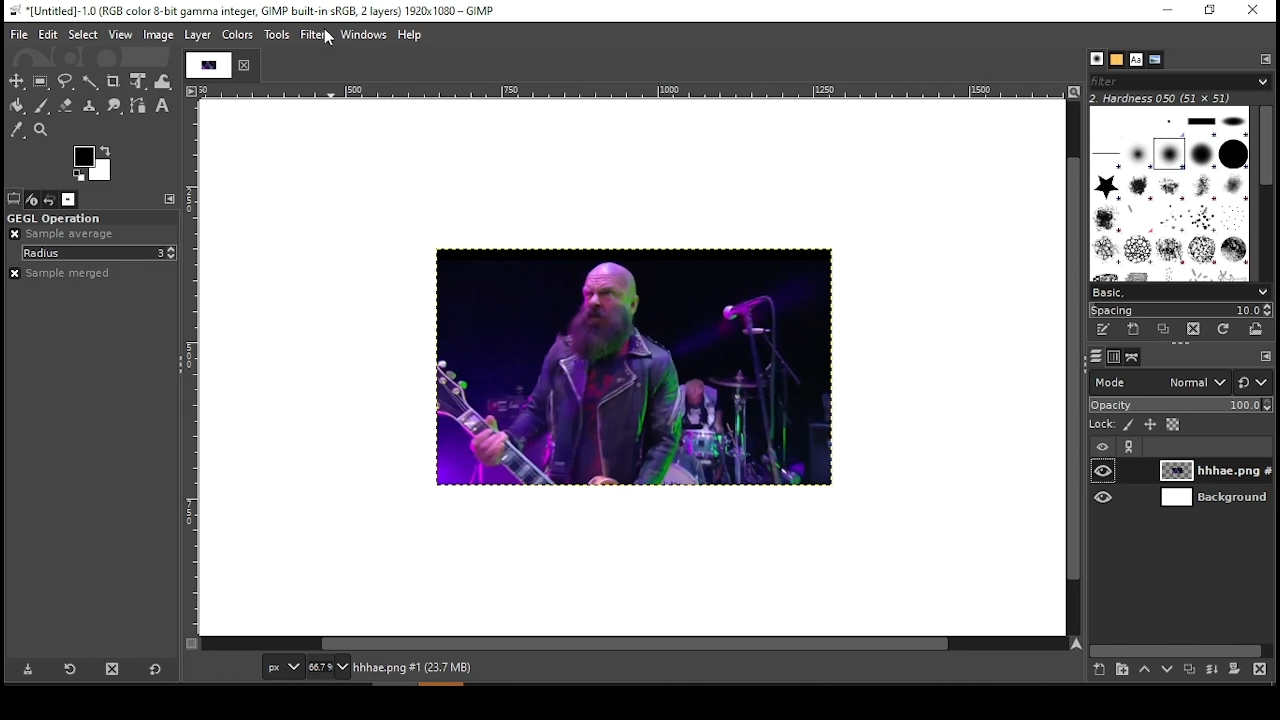  What do you see at coordinates (1207, 12) in the screenshot?
I see `restore` at bounding box center [1207, 12].